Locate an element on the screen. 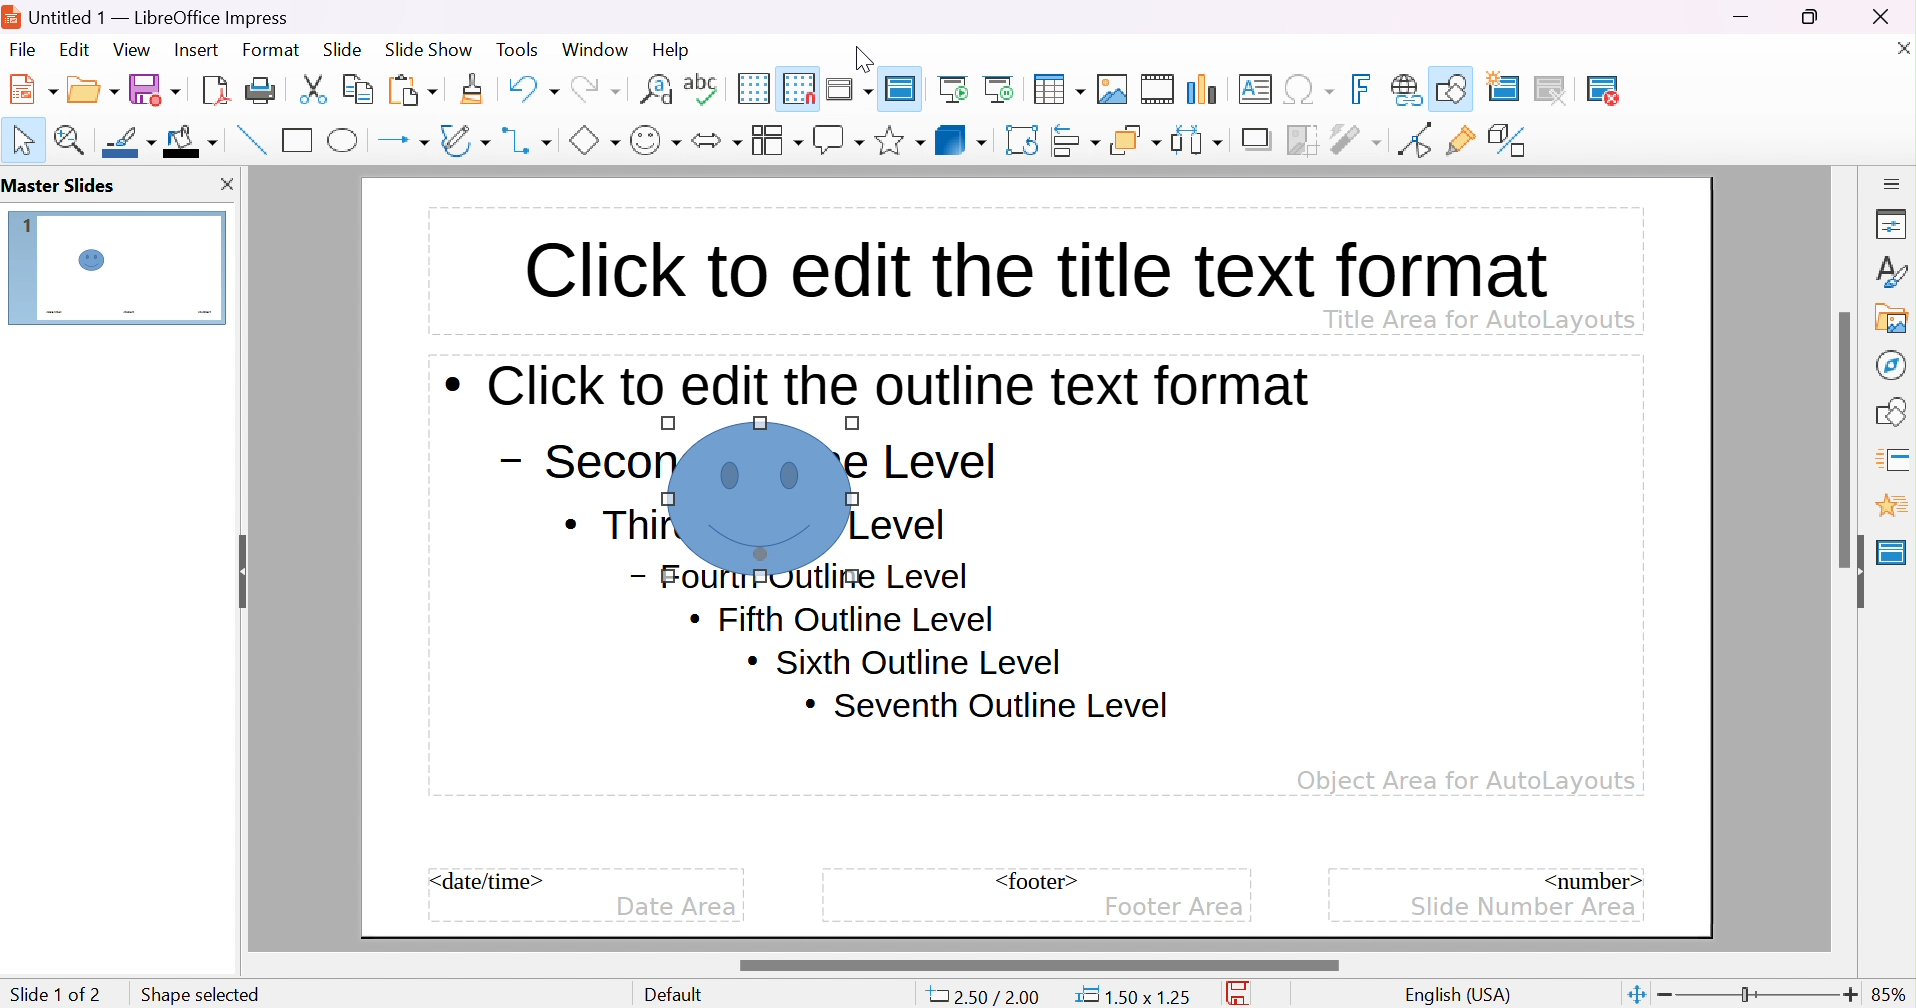 The height and width of the screenshot is (1008, 1916). master slide is located at coordinates (904, 87).